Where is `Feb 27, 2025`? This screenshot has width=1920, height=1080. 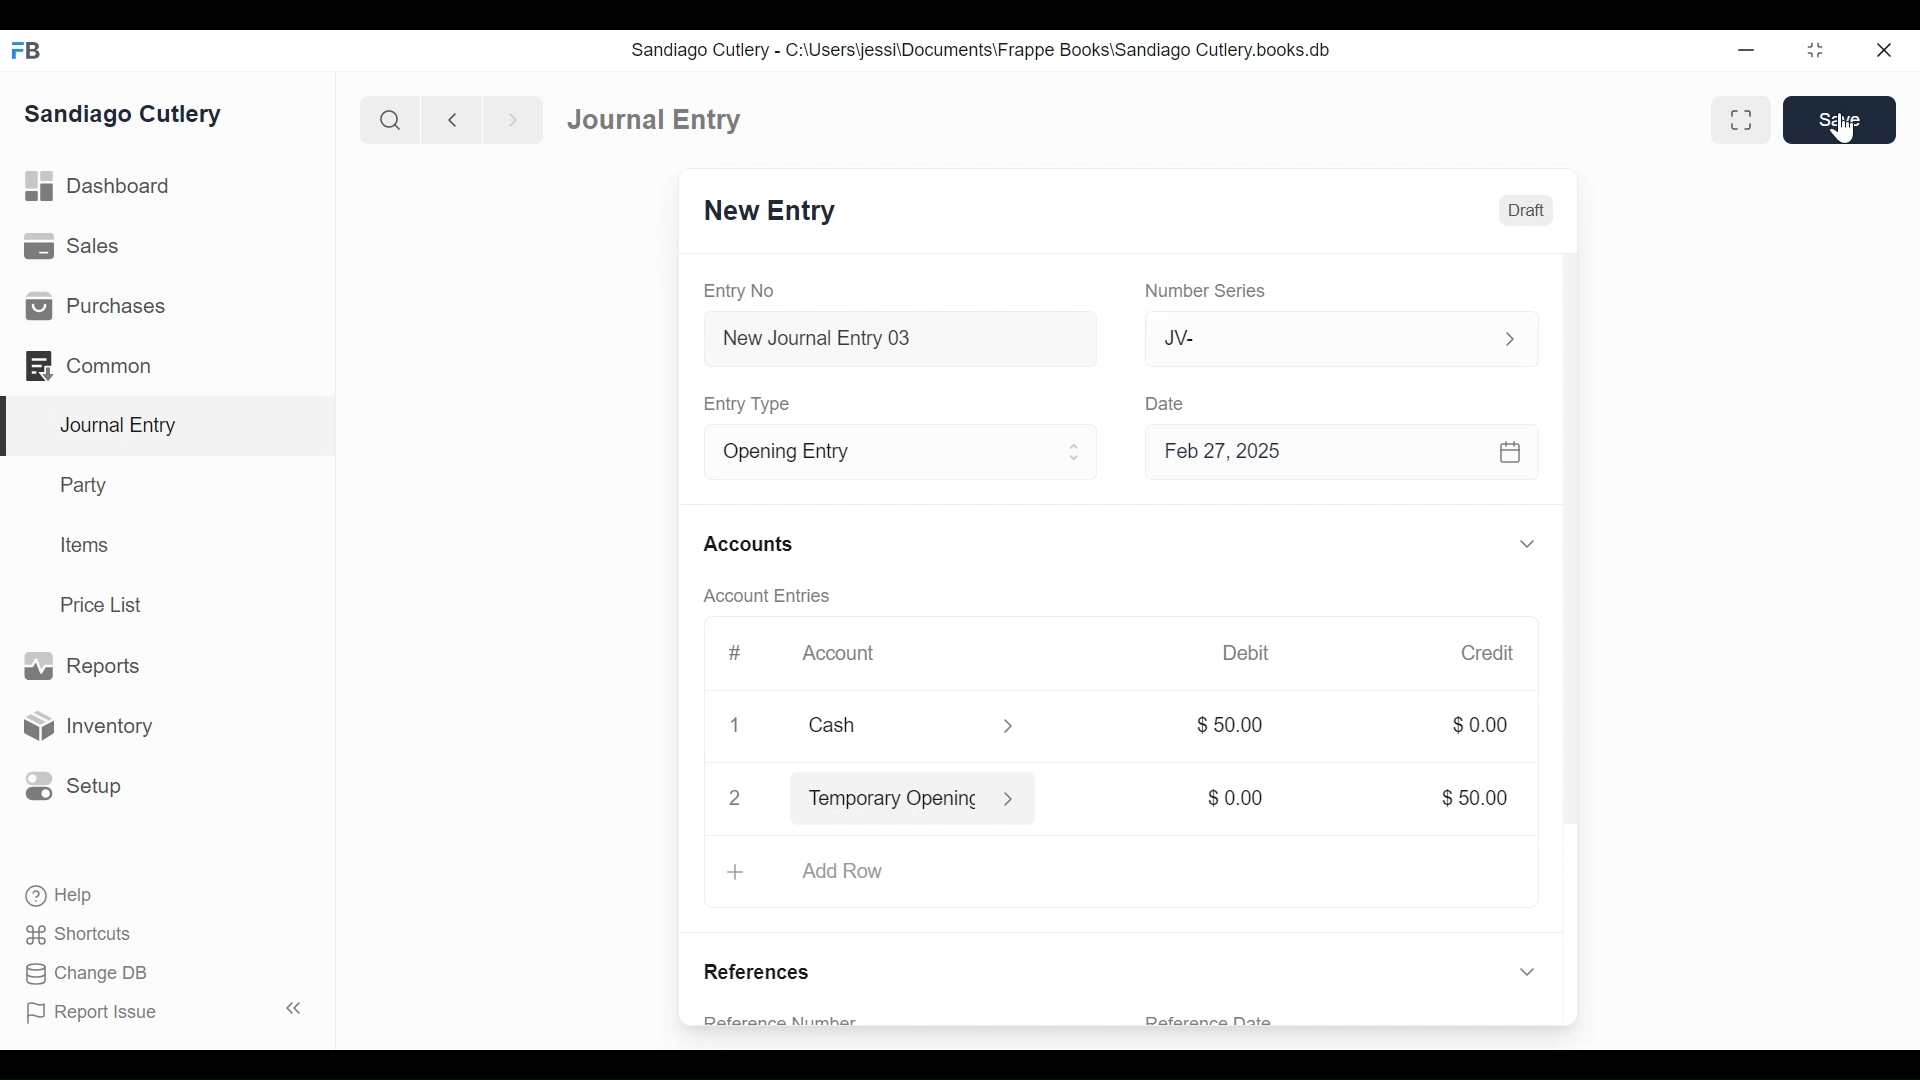 Feb 27, 2025 is located at coordinates (1338, 453).